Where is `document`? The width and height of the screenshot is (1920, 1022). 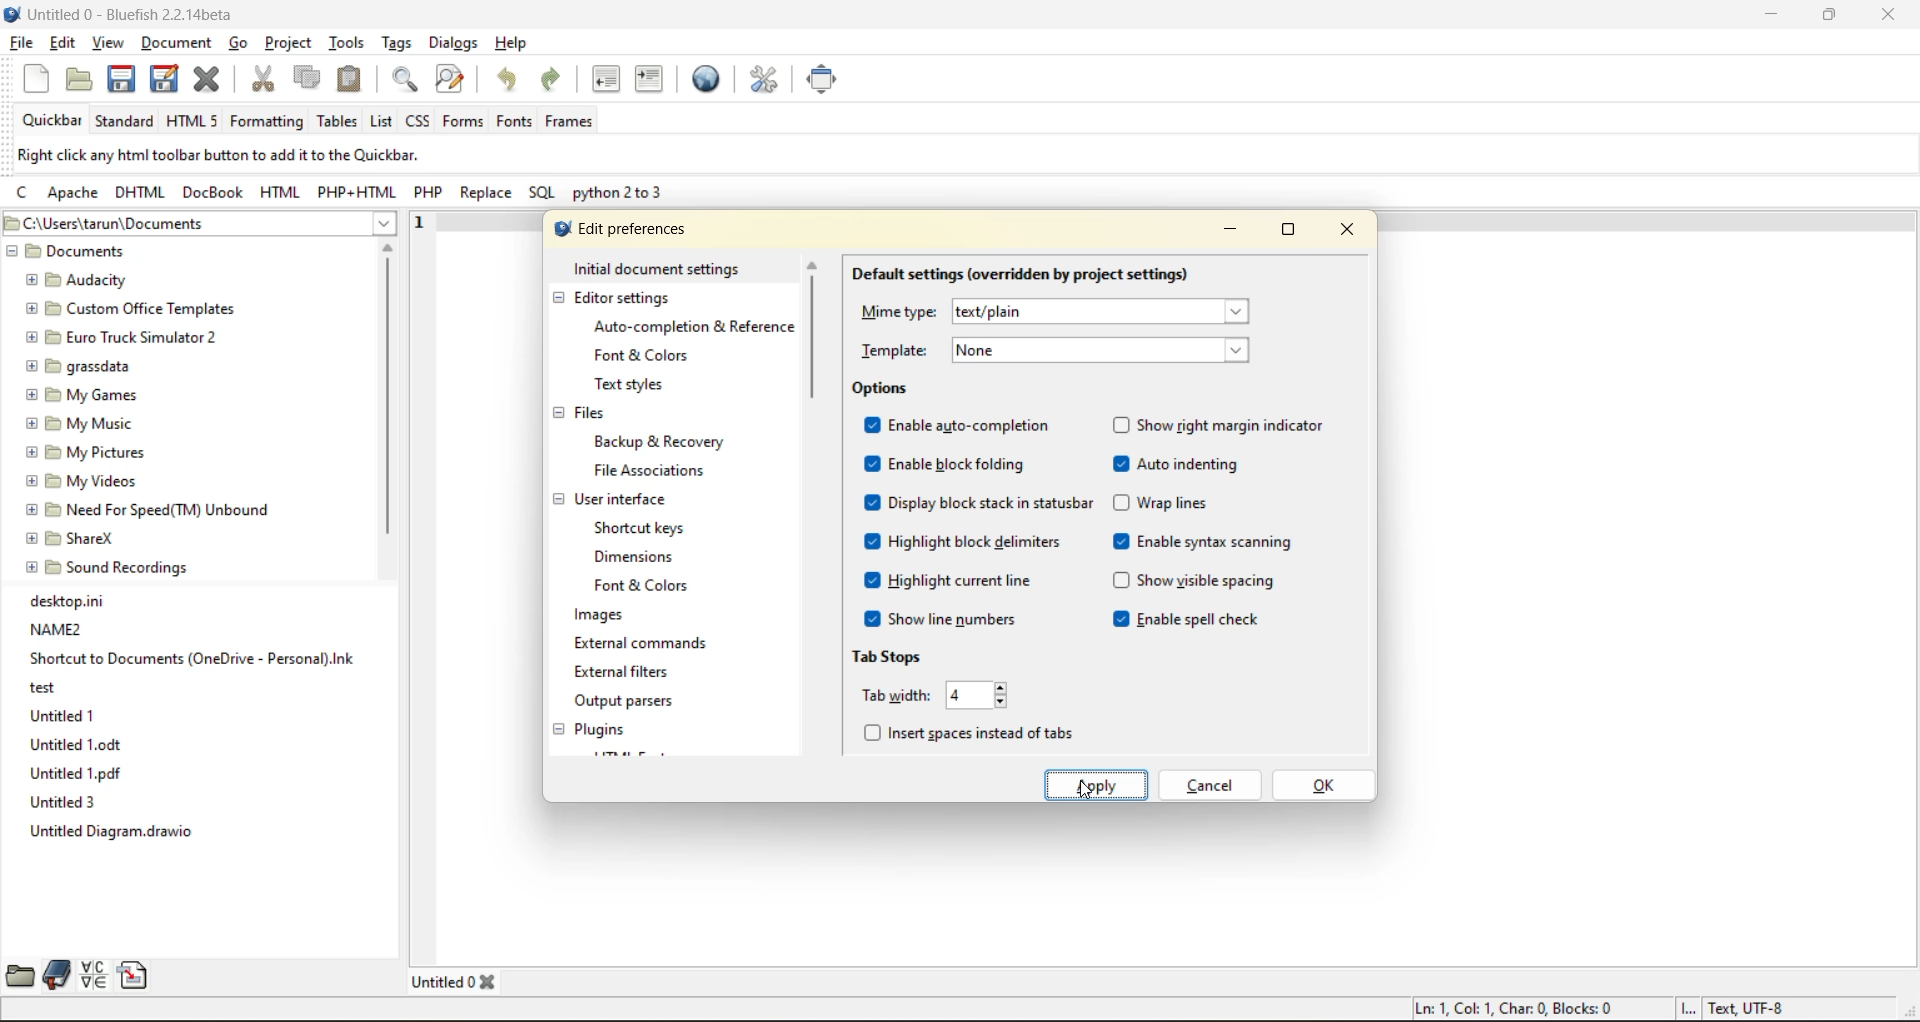
document is located at coordinates (179, 46).